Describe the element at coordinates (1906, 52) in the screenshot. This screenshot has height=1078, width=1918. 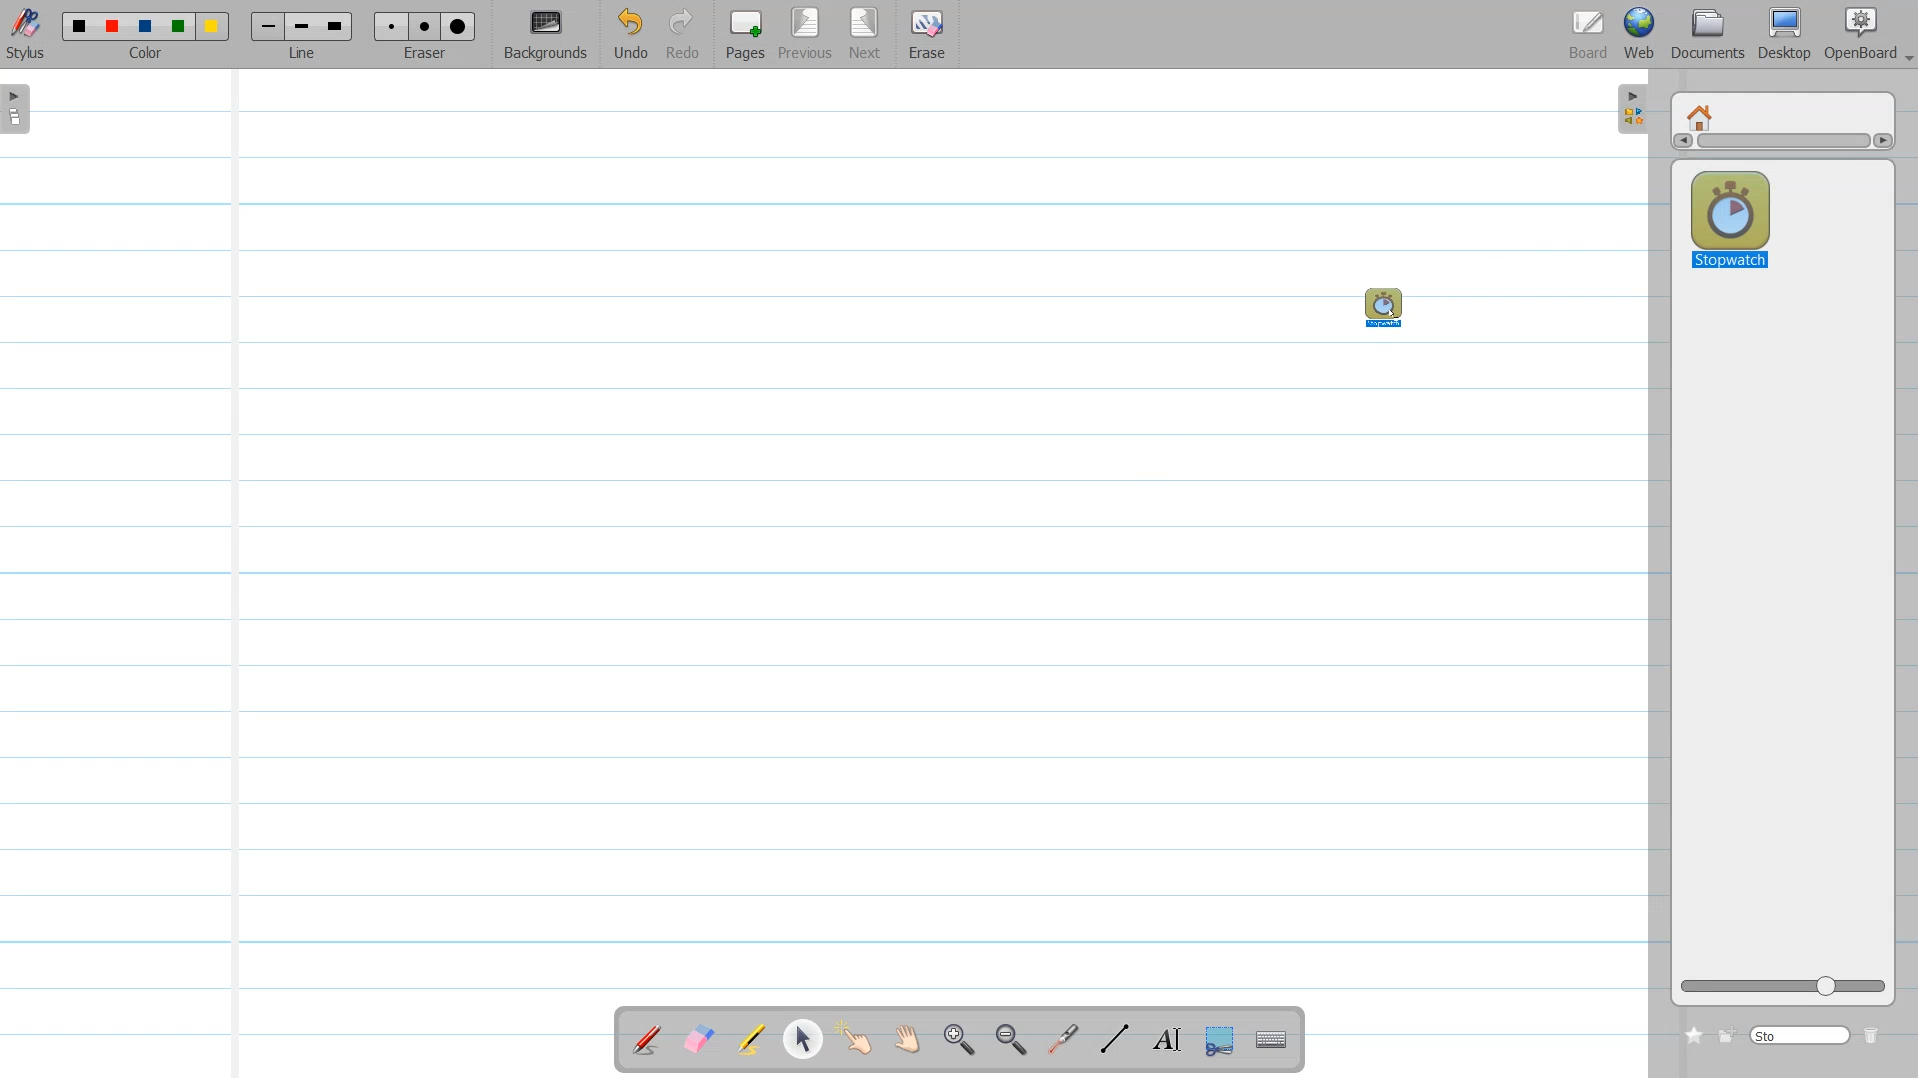
I see `Drop down box` at that location.